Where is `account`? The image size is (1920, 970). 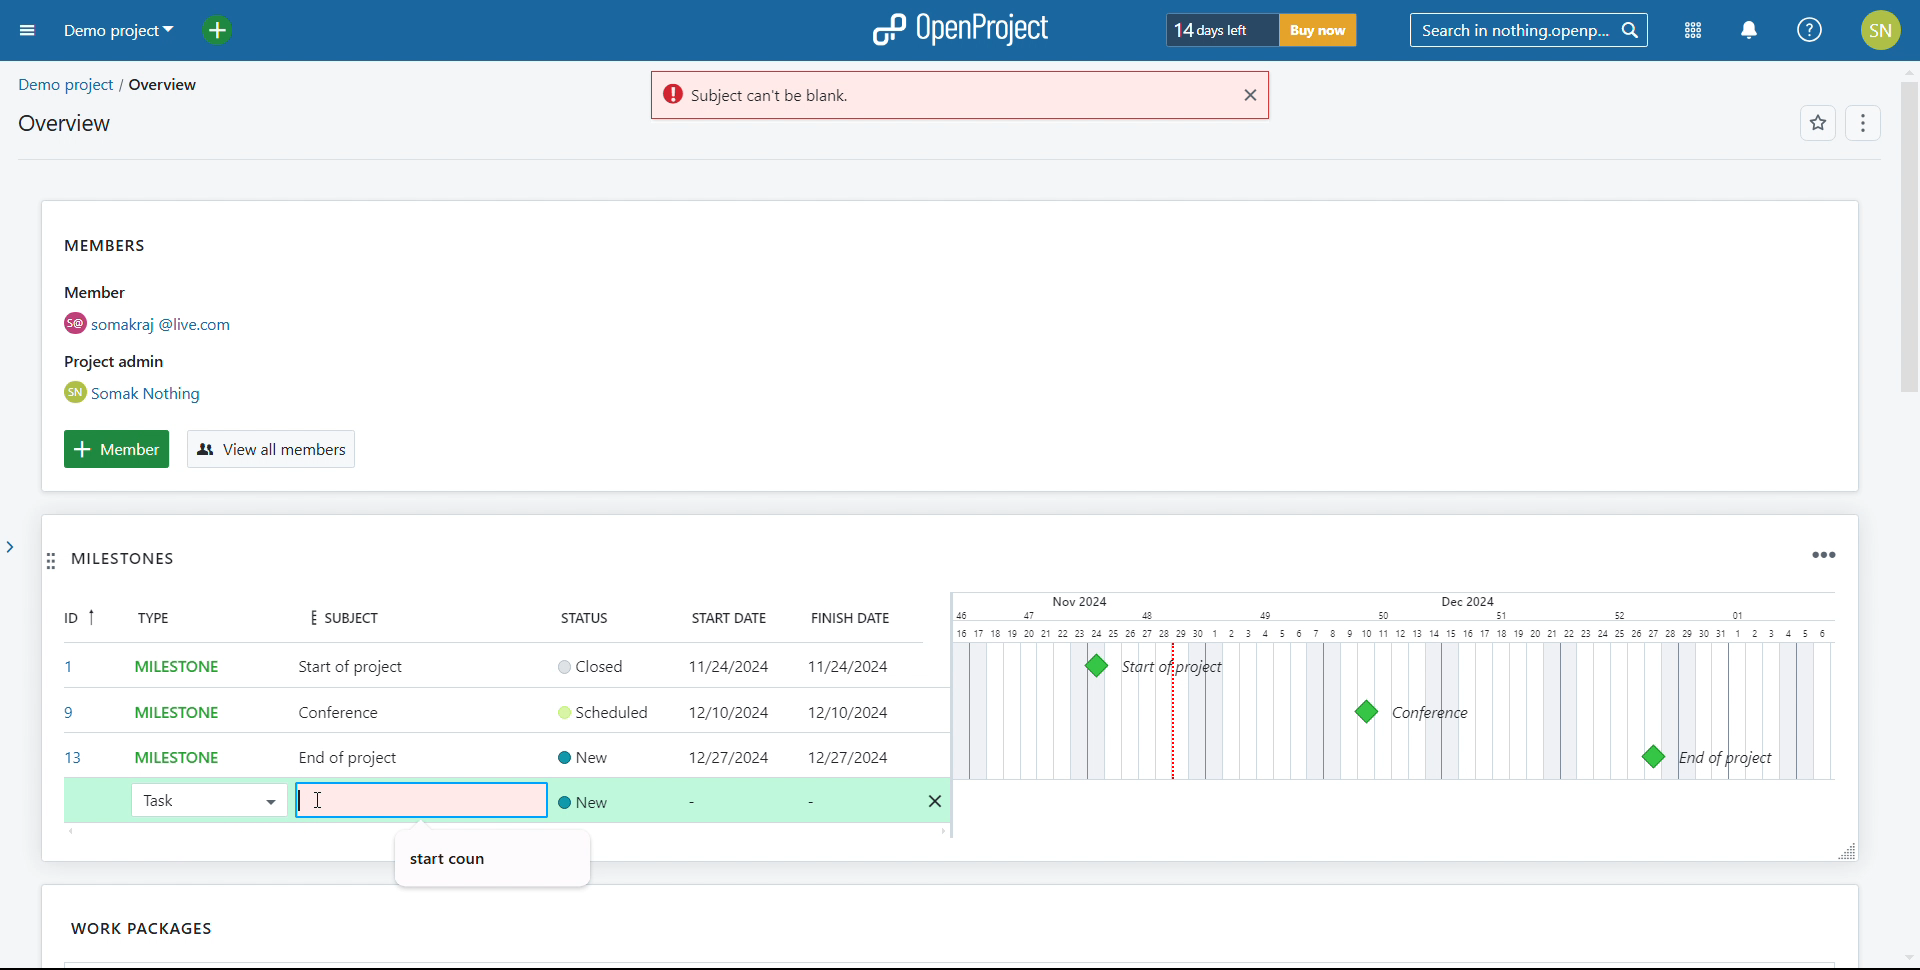 account is located at coordinates (1882, 30).